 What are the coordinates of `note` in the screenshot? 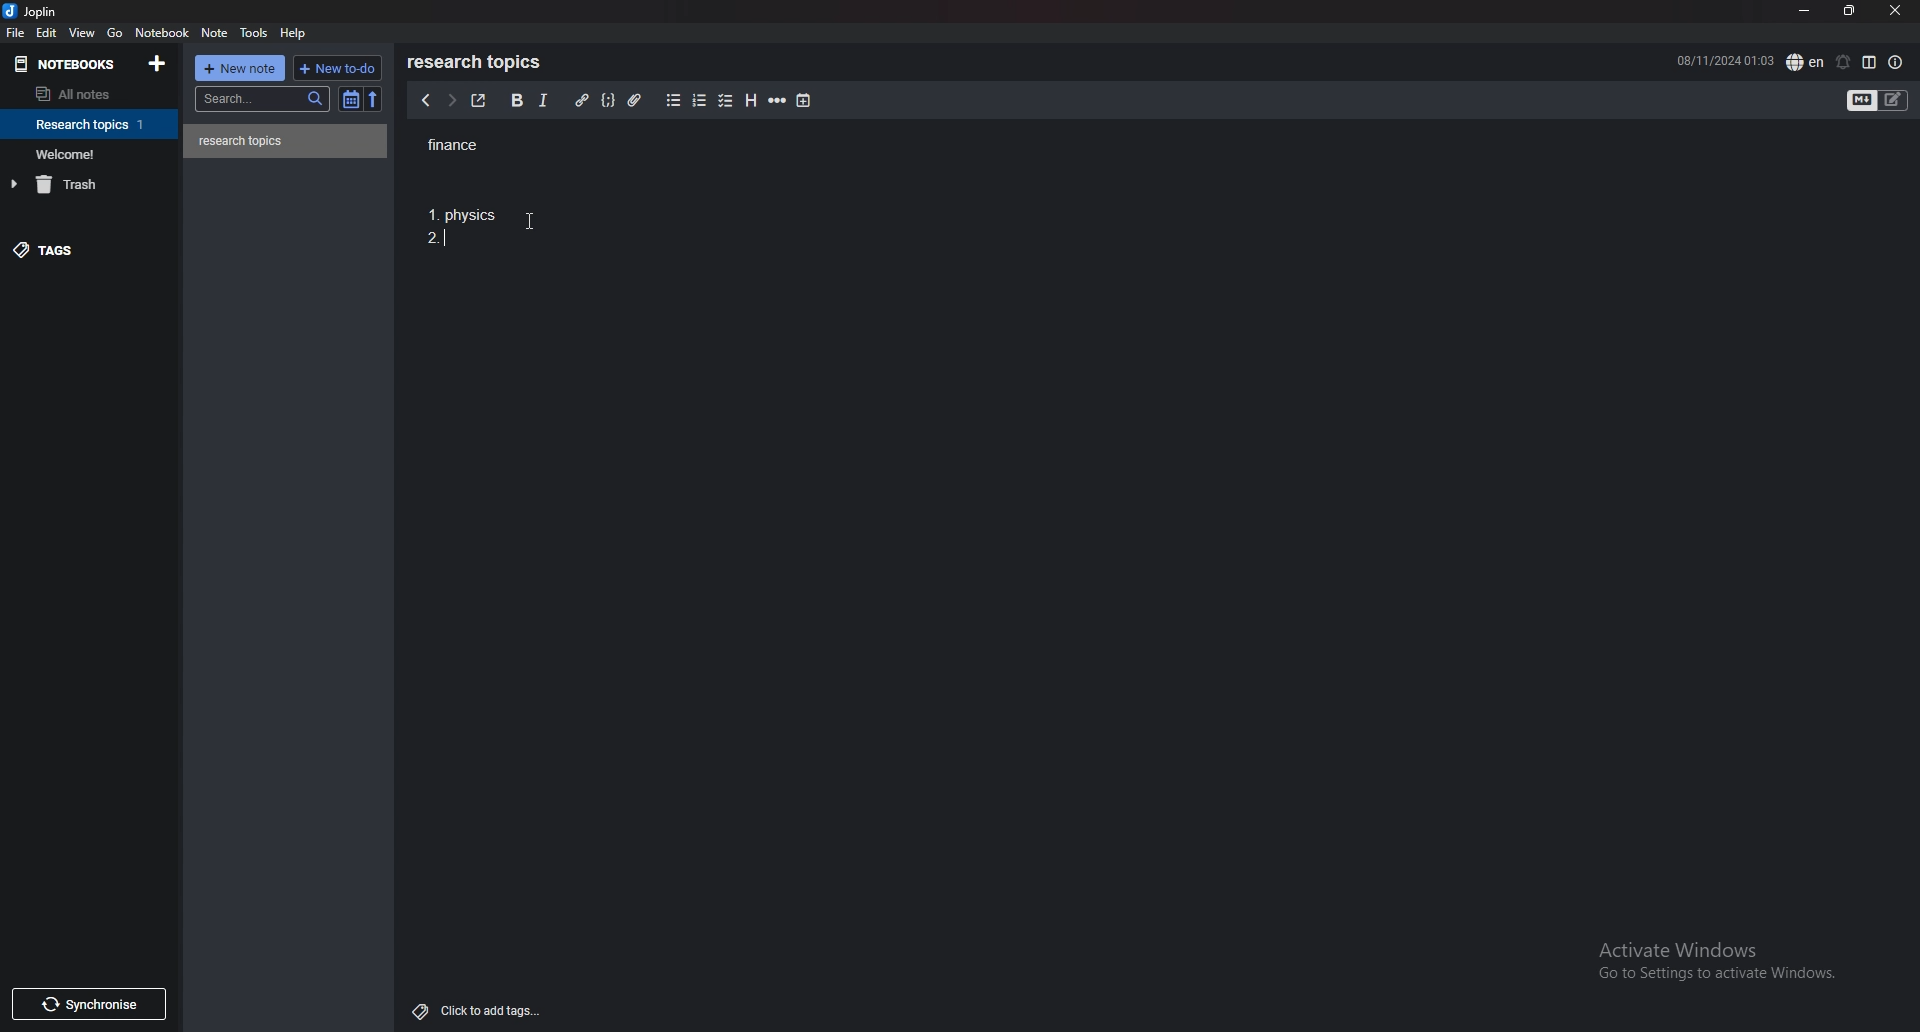 It's located at (214, 33).